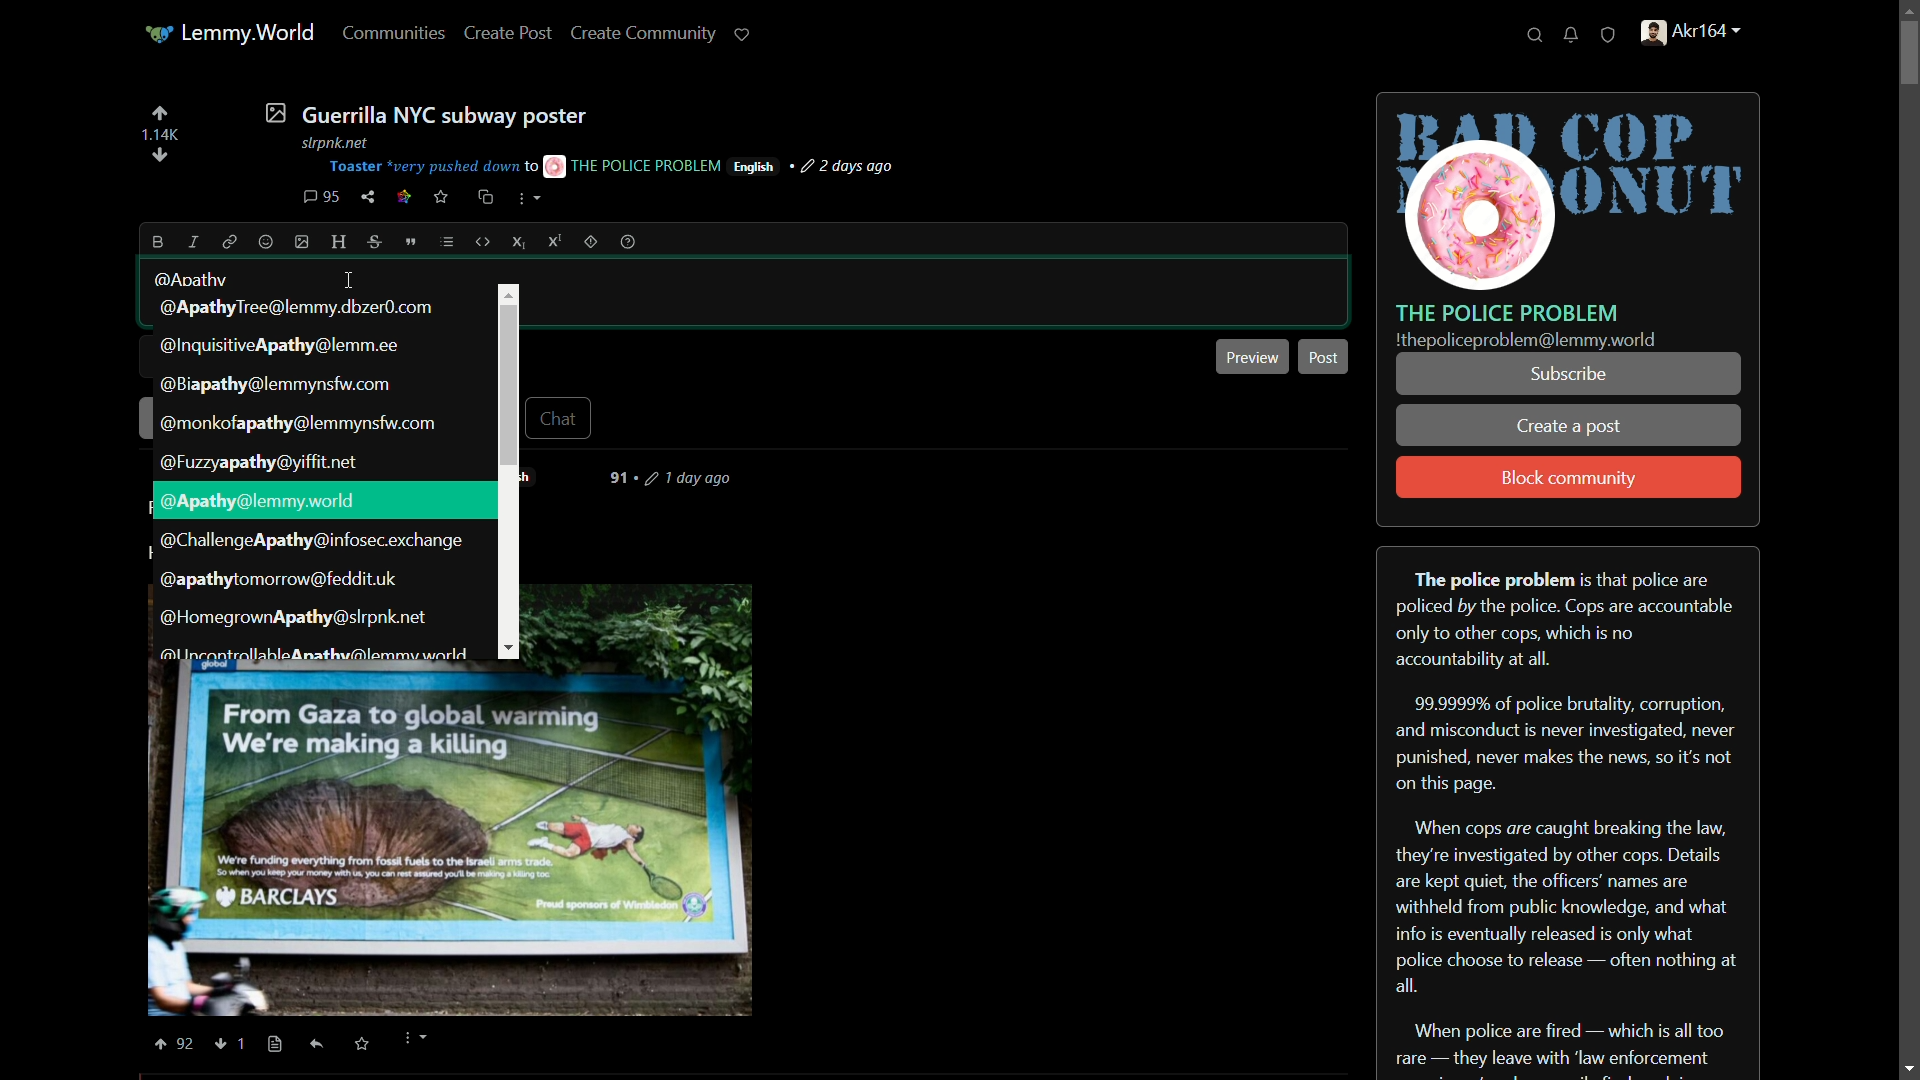 Image resolution: width=1920 pixels, height=1080 pixels. Describe the element at coordinates (266, 243) in the screenshot. I see `emoji` at that location.